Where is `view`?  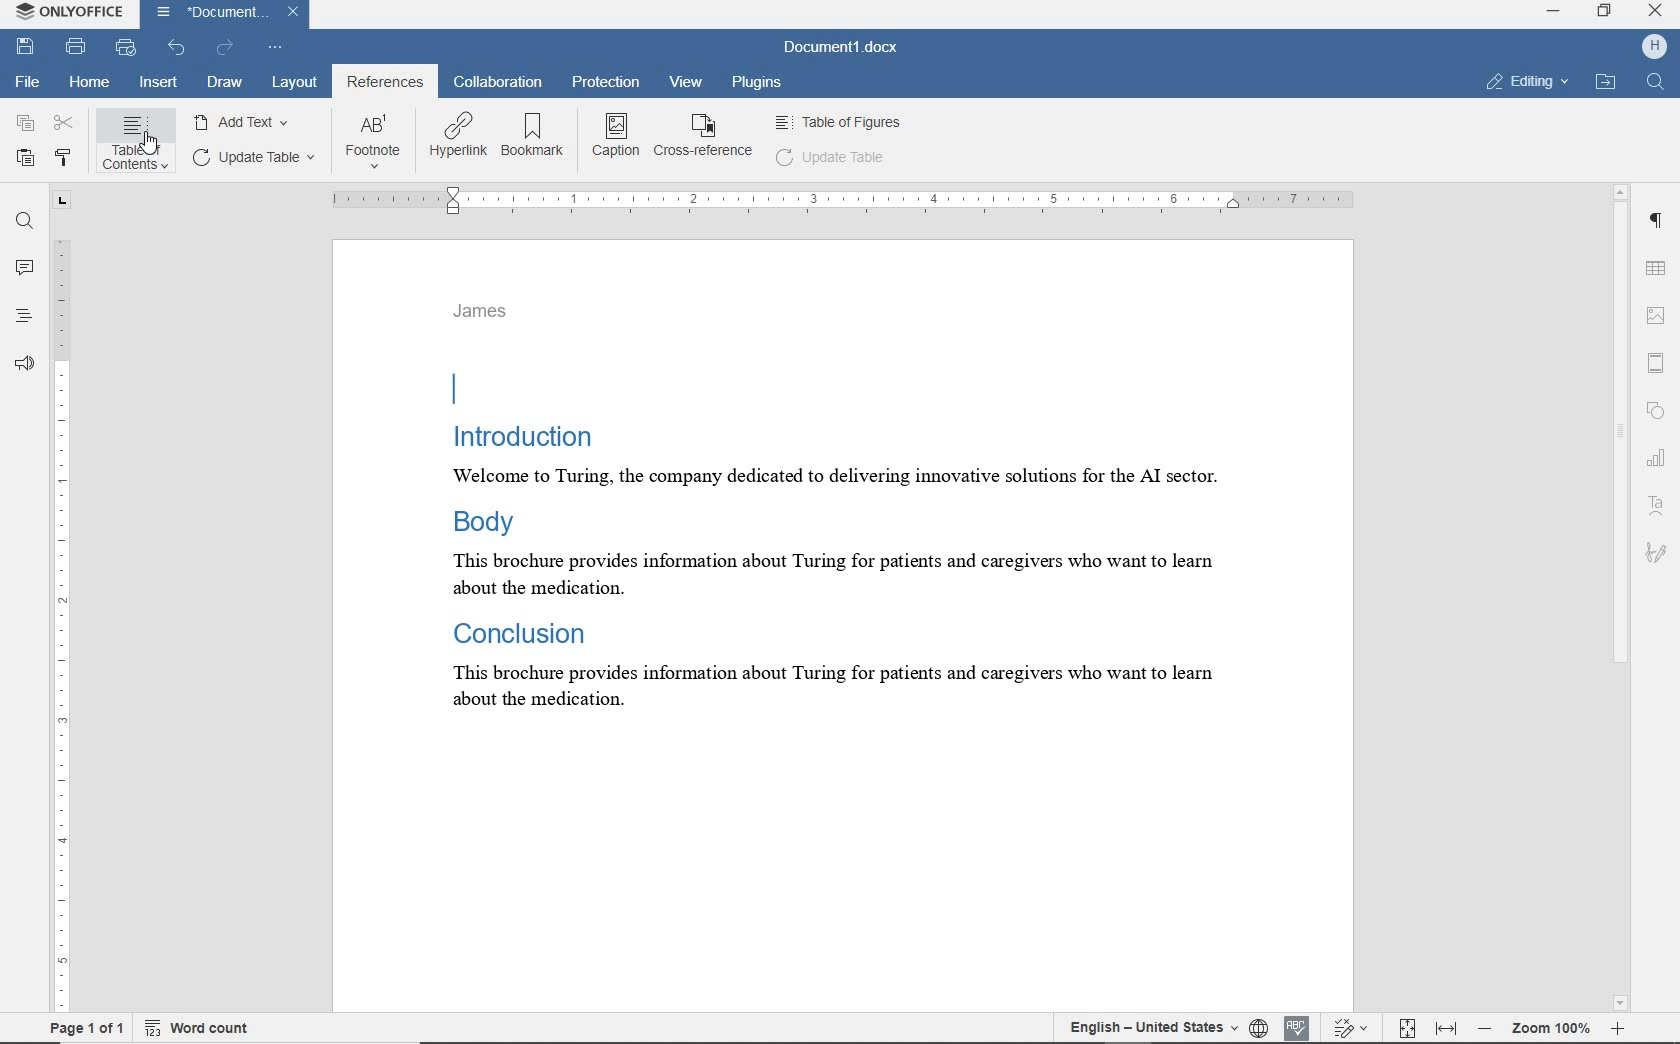
view is located at coordinates (687, 82).